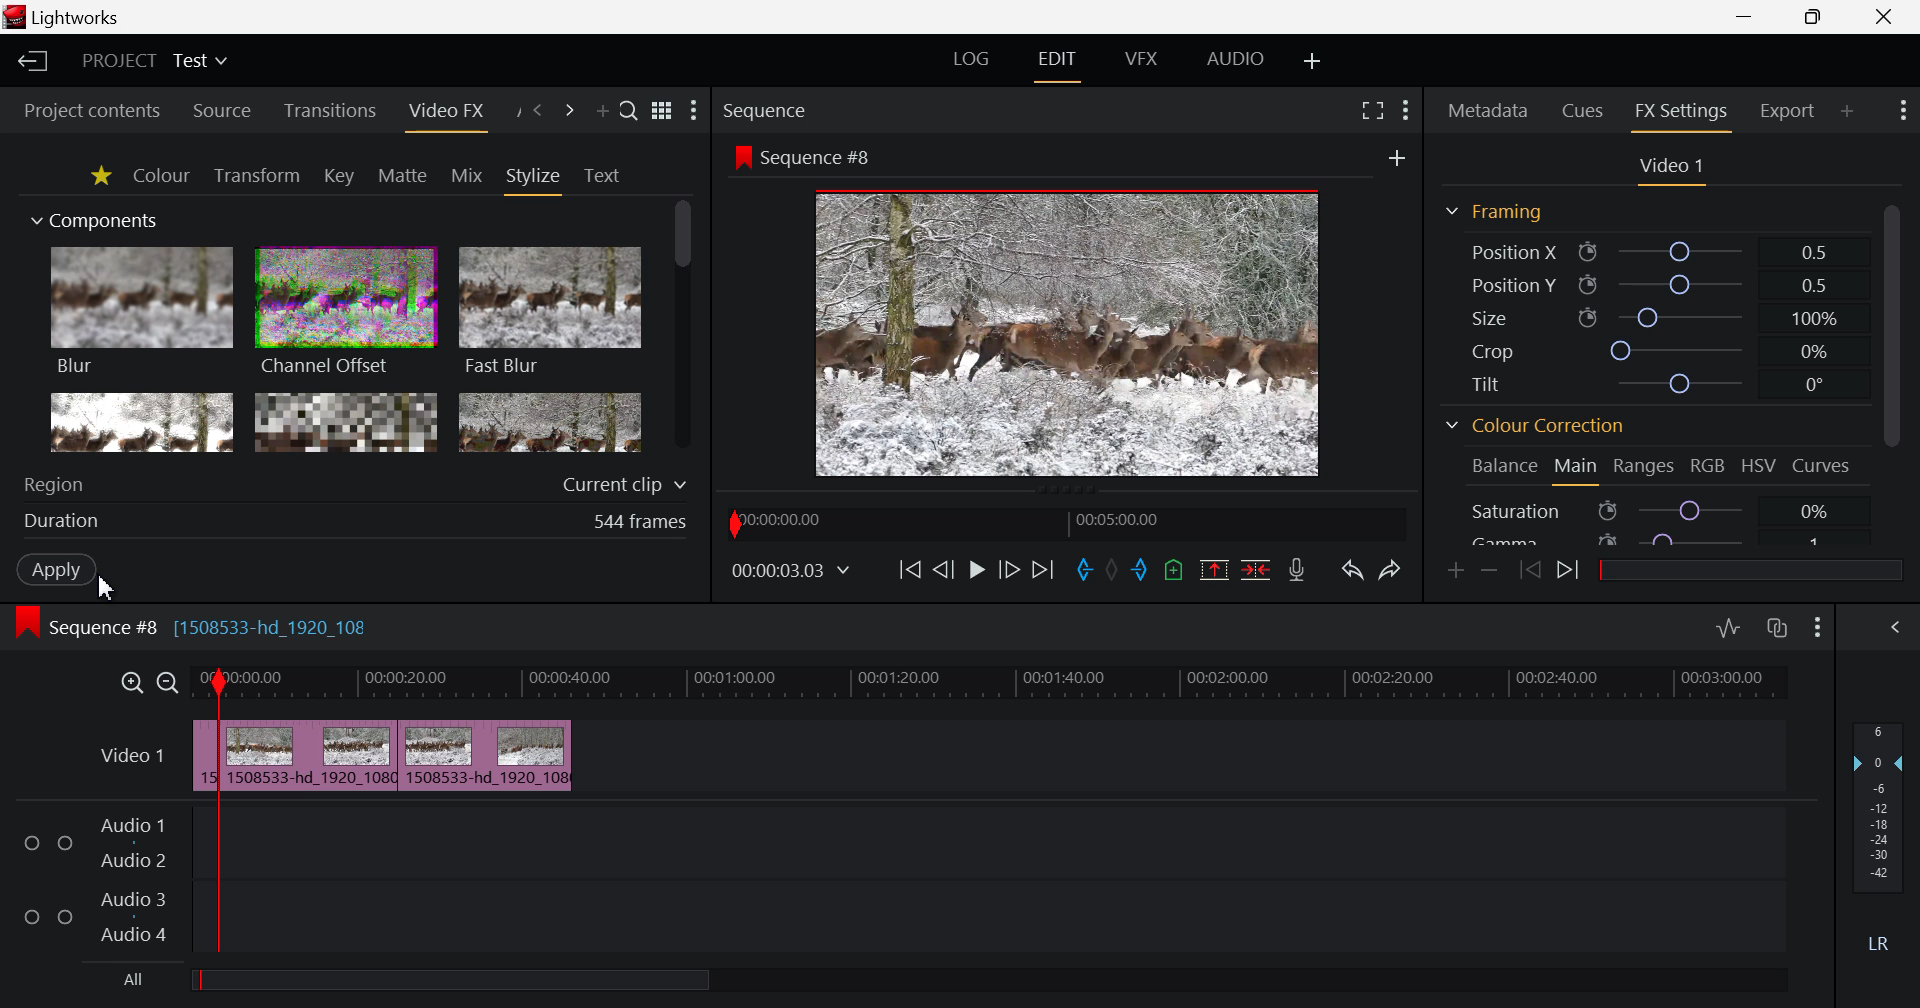  What do you see at coordinates (683, 328) in the screenshot?
I see `Scroll Bar` at bounding box center [683, 328].